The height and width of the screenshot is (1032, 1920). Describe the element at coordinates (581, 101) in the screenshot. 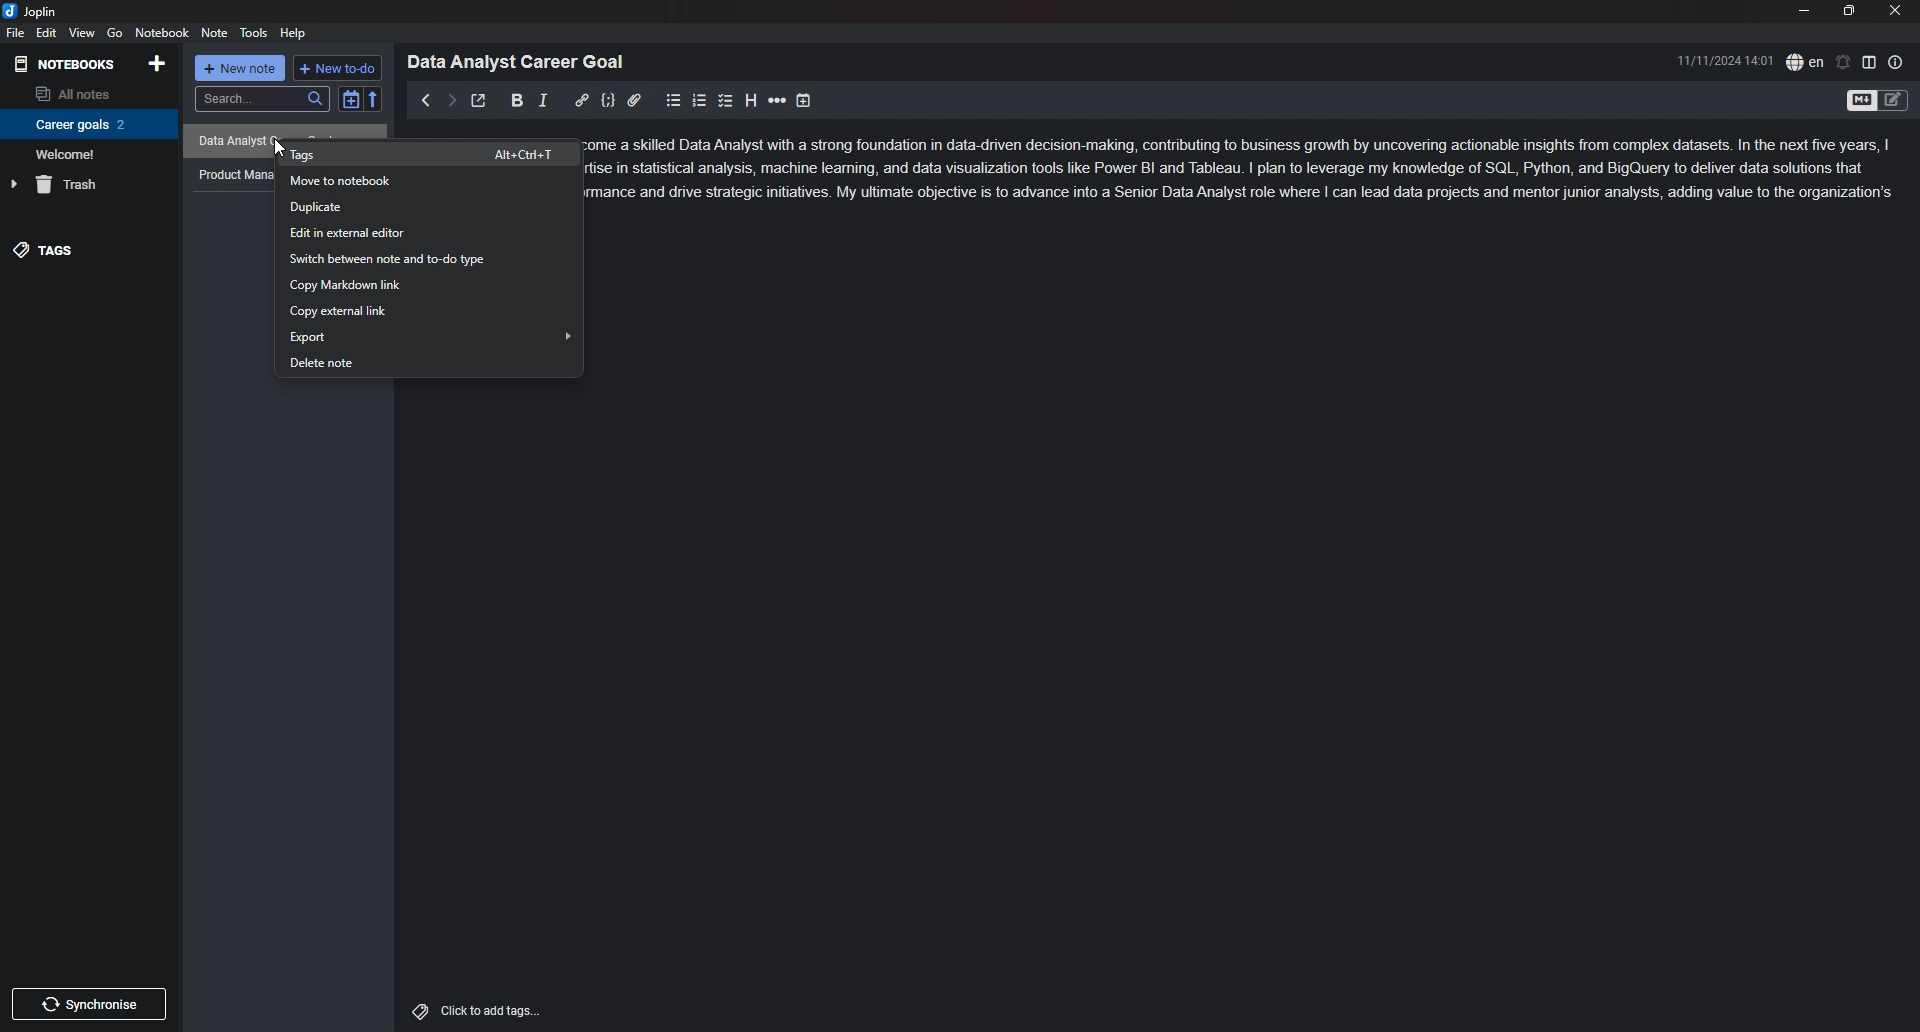

I see `hyperlink` at that location.